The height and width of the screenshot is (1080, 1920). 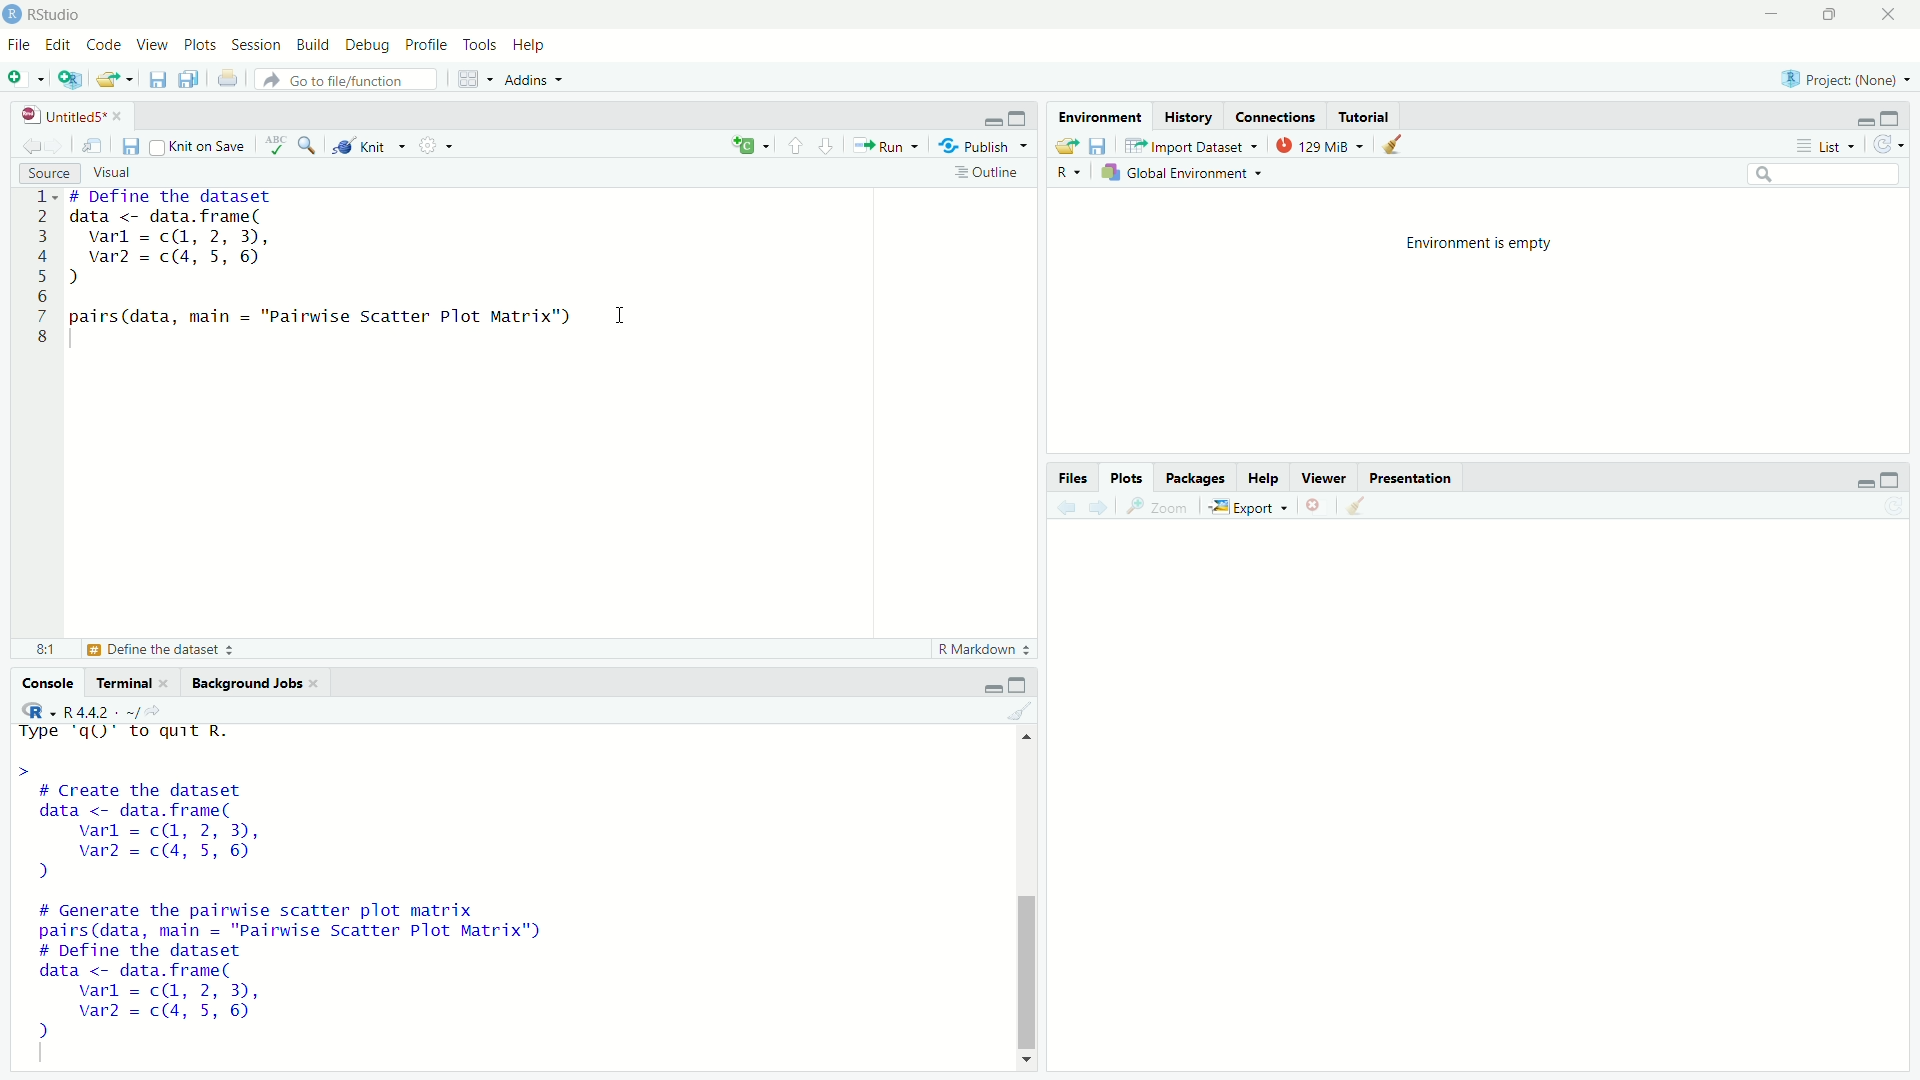 What do you see at coordinates (59, 144) in the screenshot?
I see `Go forward to the next source location (Ctrl + F10)` at bounding box center [59, 144].